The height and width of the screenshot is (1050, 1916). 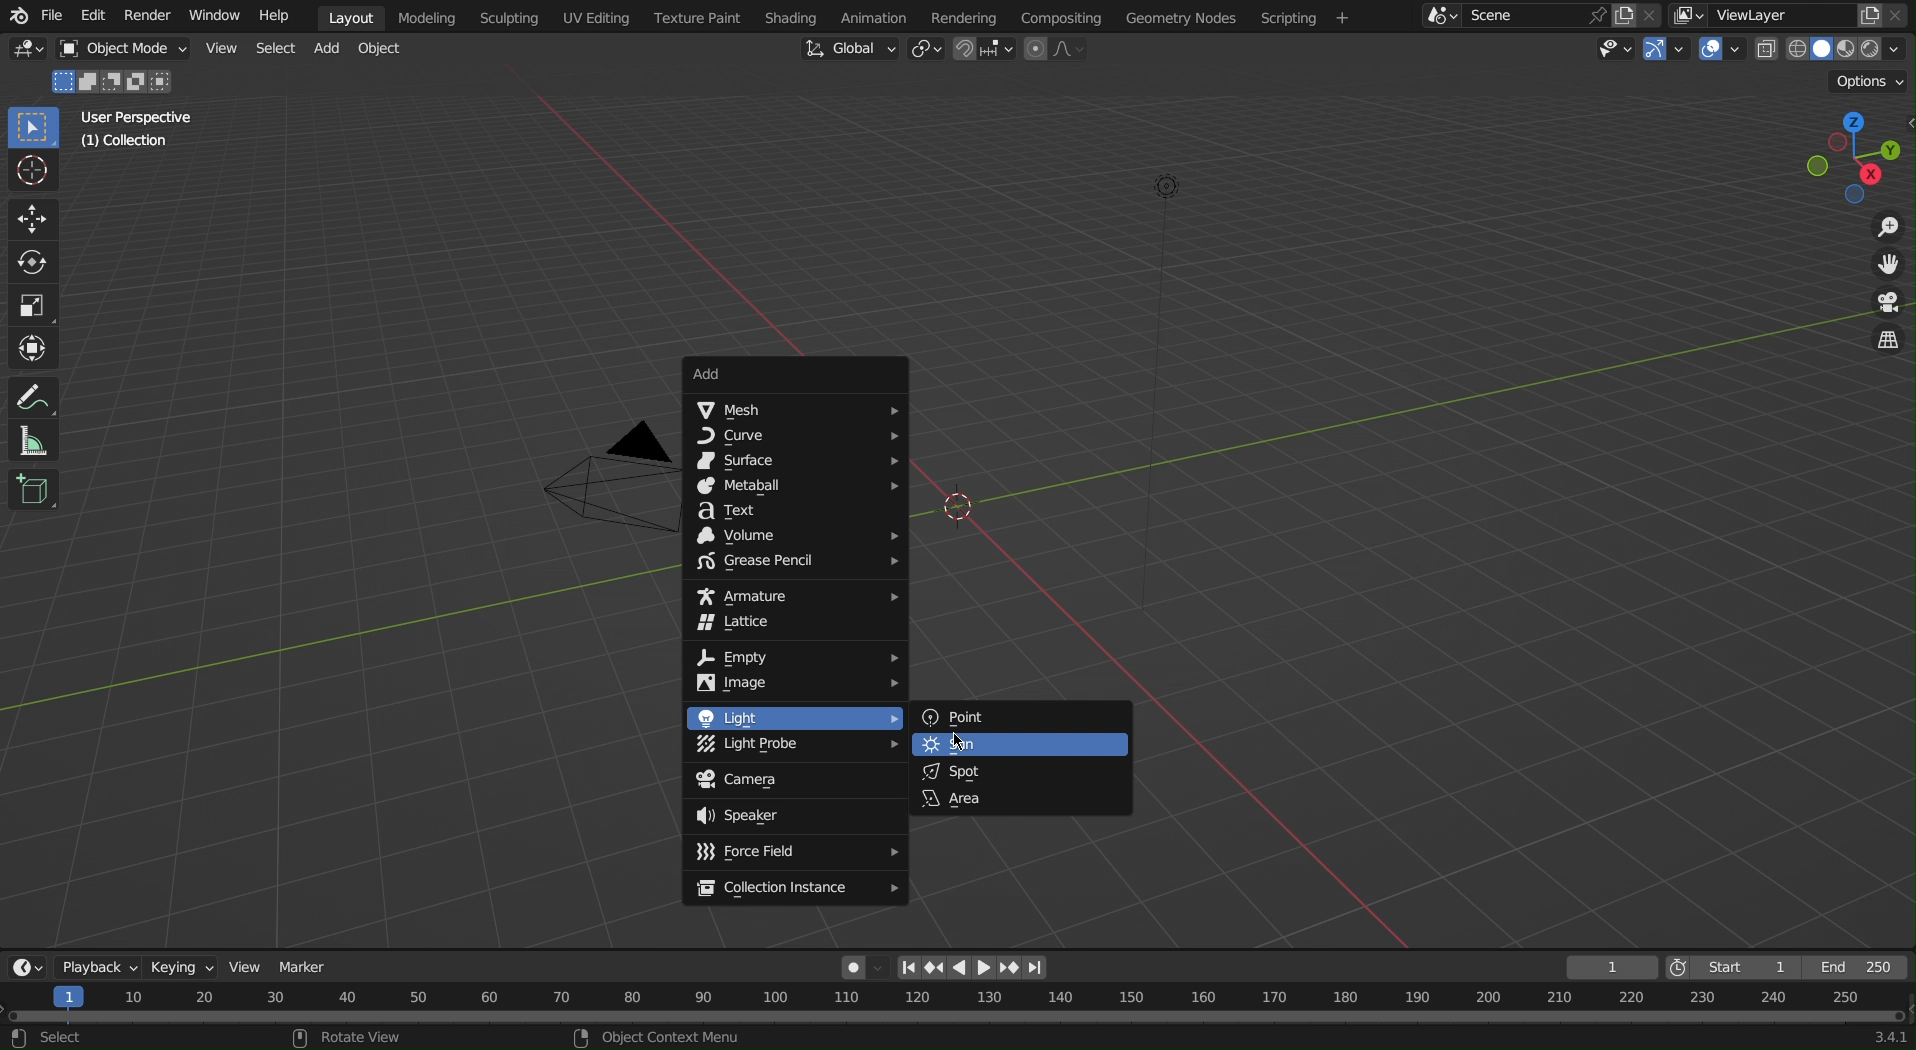 I want to click on Editor Types, so click(x=24, y=964).